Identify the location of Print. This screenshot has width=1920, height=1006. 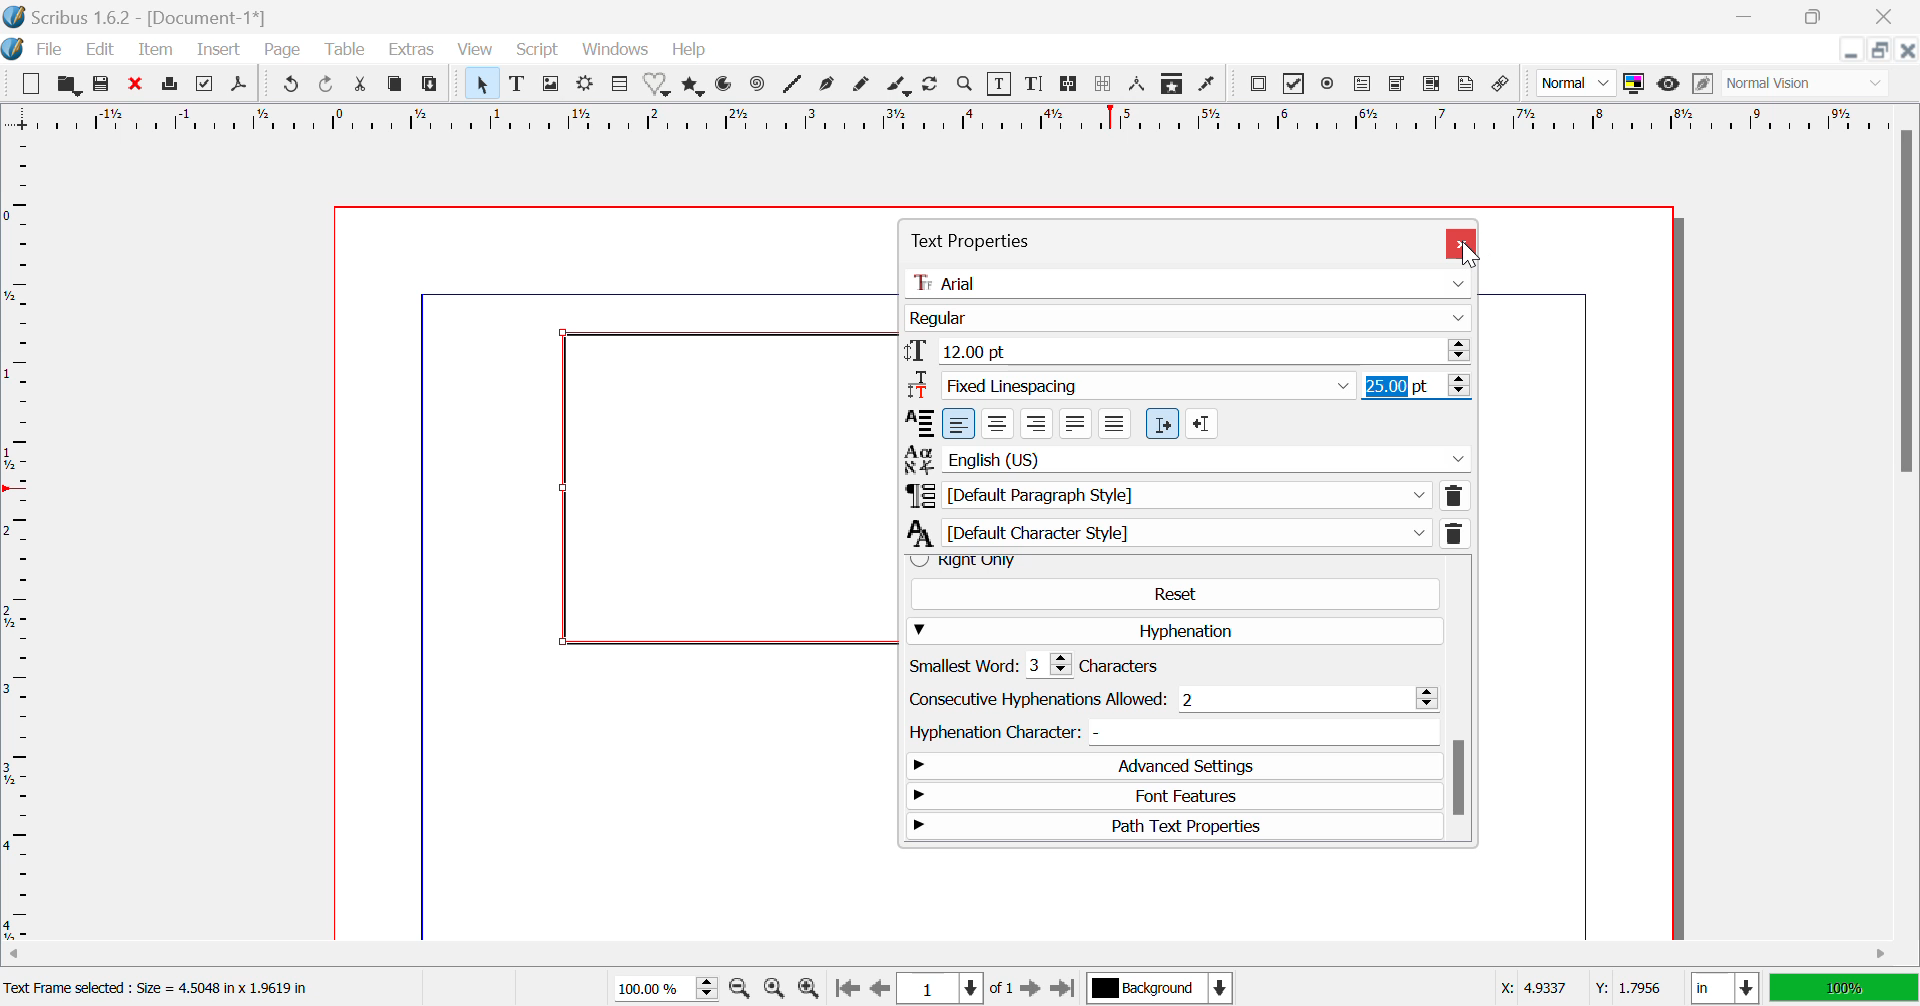
(170, 86).